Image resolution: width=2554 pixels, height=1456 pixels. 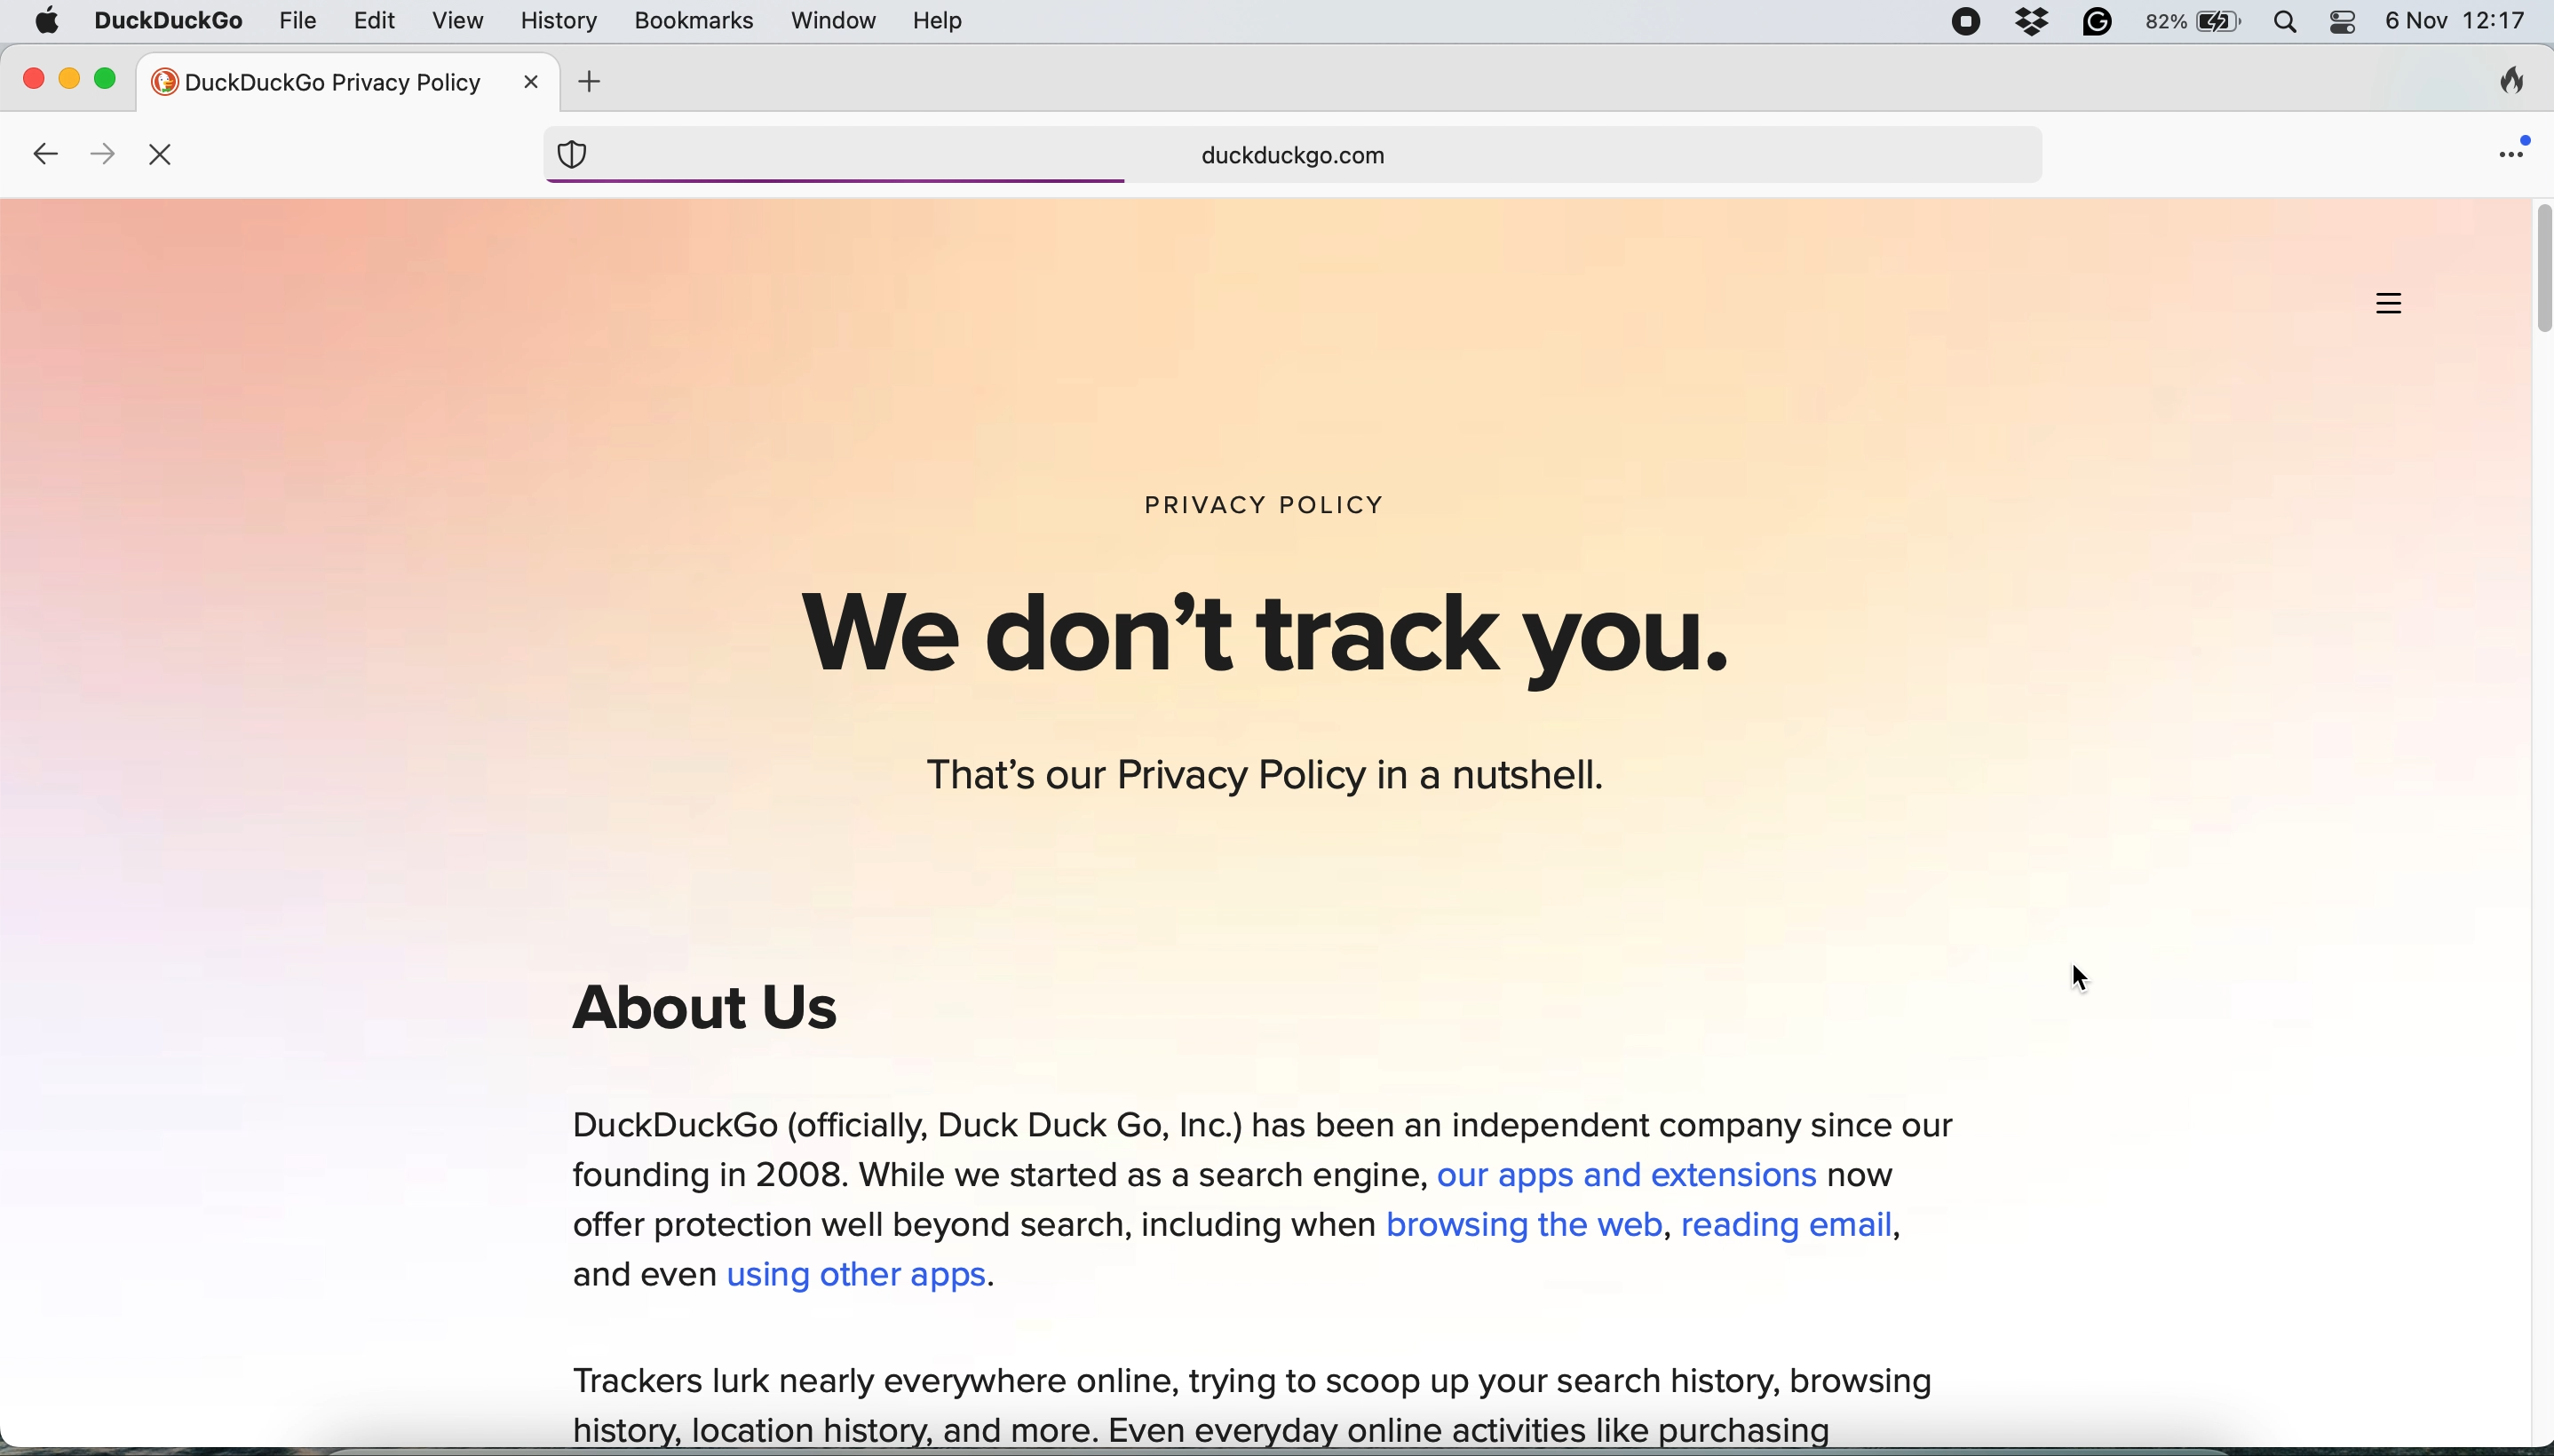 What do you see at coordinates (40, 151) in the screenshot?
I see `go back` at bounding box center [40, 151].